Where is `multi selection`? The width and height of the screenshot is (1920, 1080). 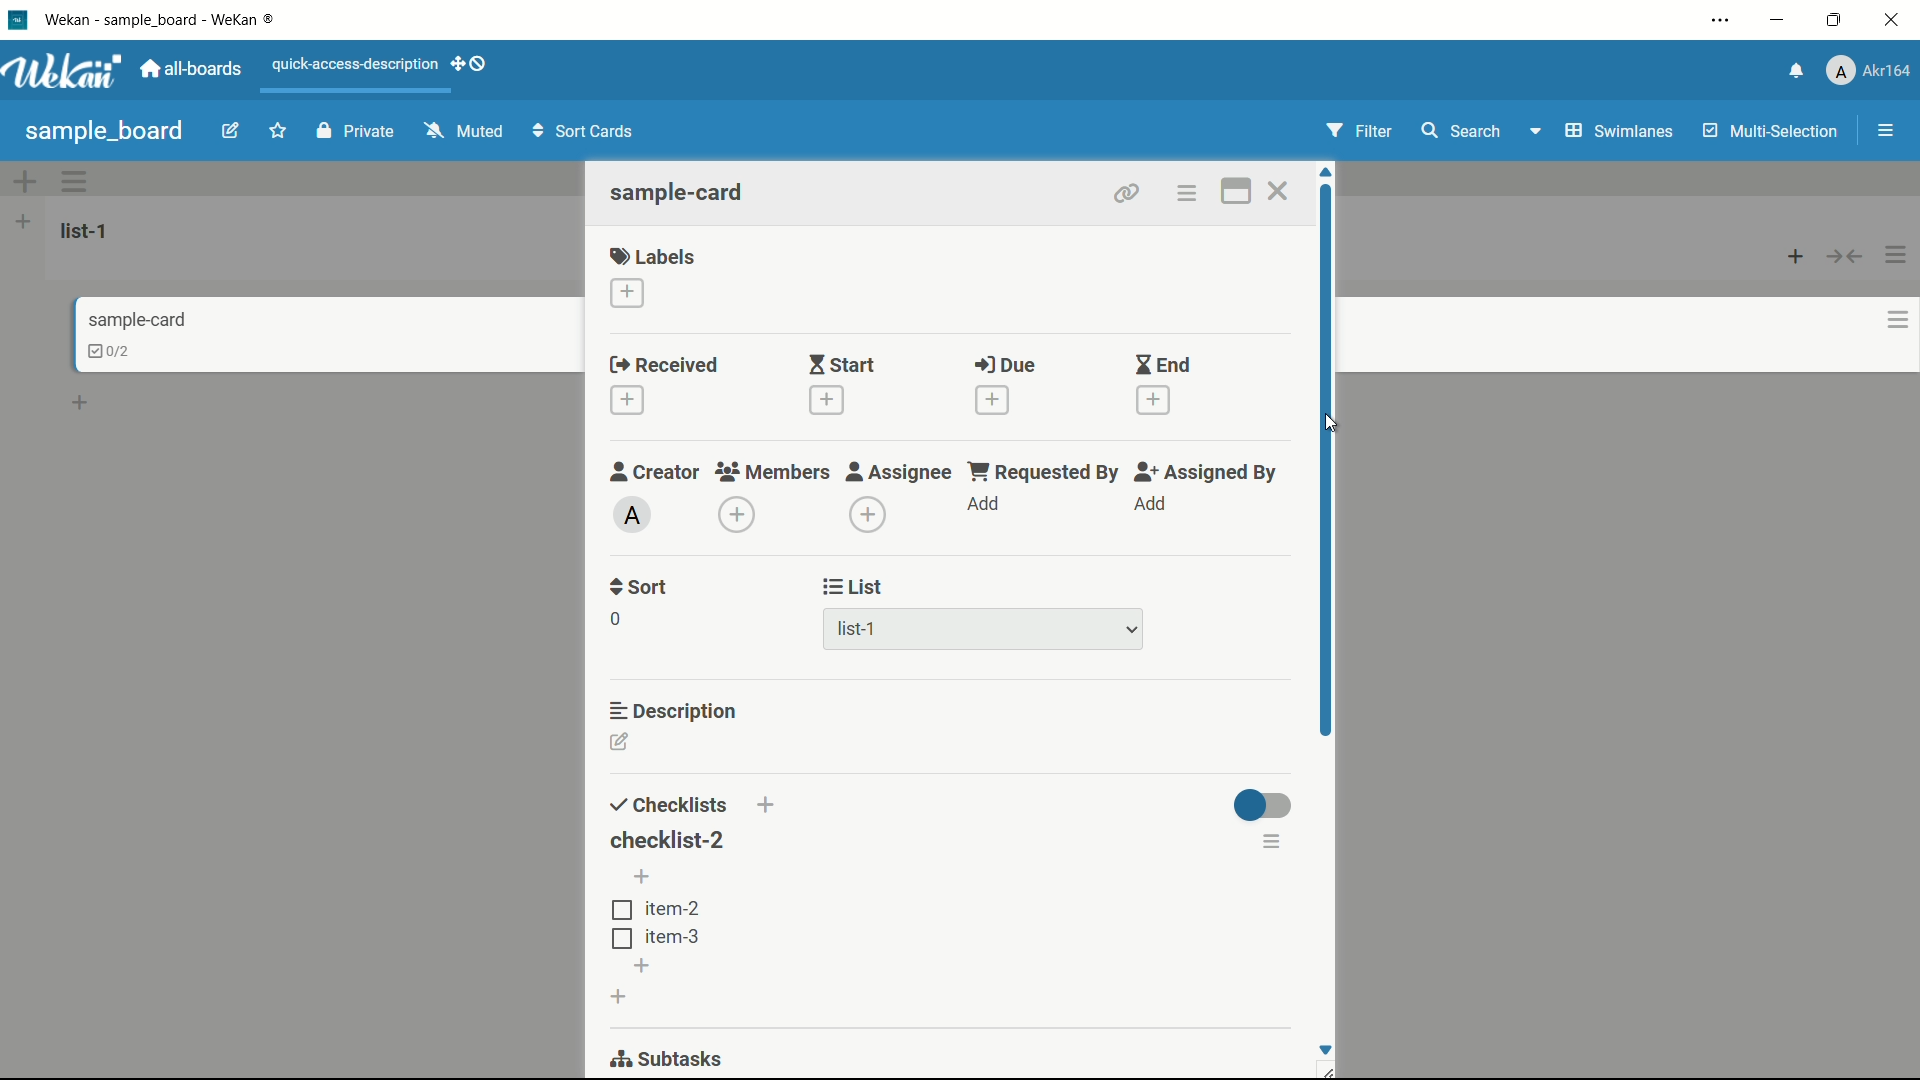 multi selection is located at coordinates (1769, 133).